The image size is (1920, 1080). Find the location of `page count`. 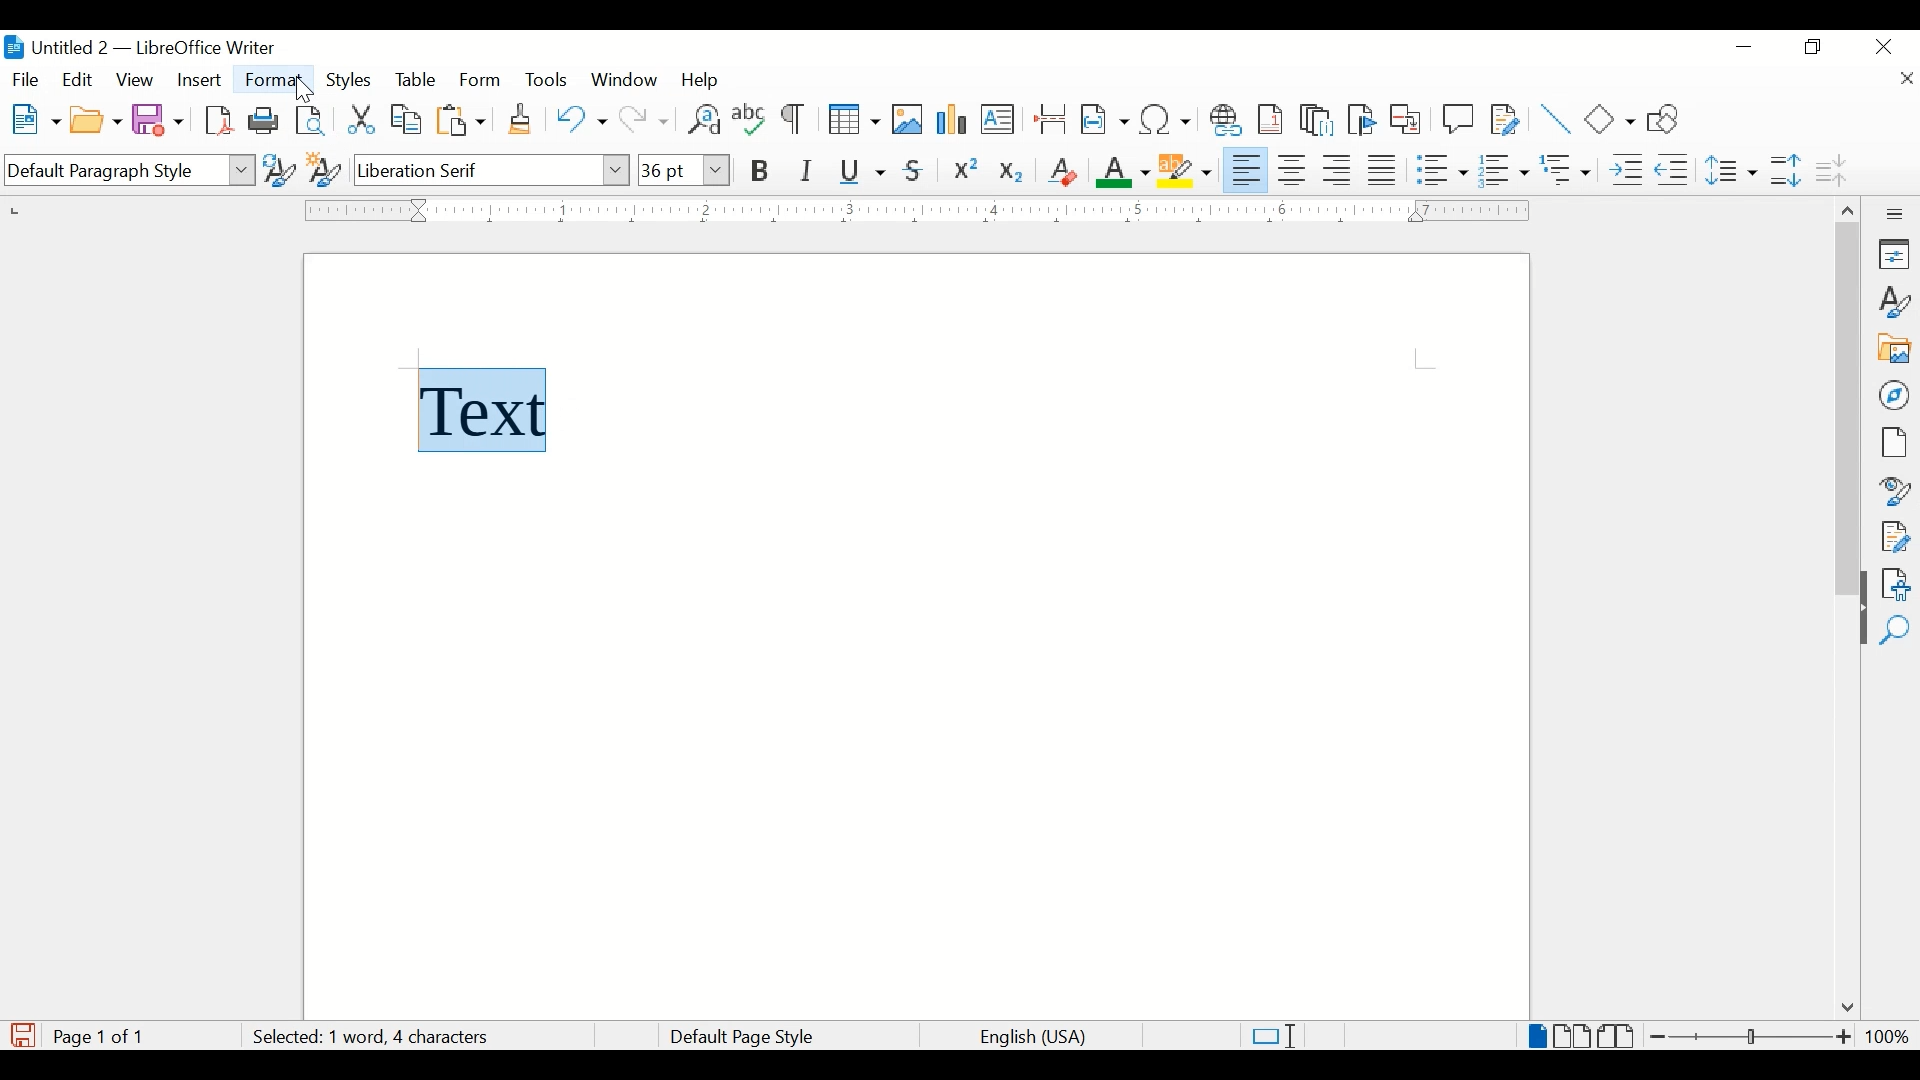

page count is located at coordinates (104, 1037).